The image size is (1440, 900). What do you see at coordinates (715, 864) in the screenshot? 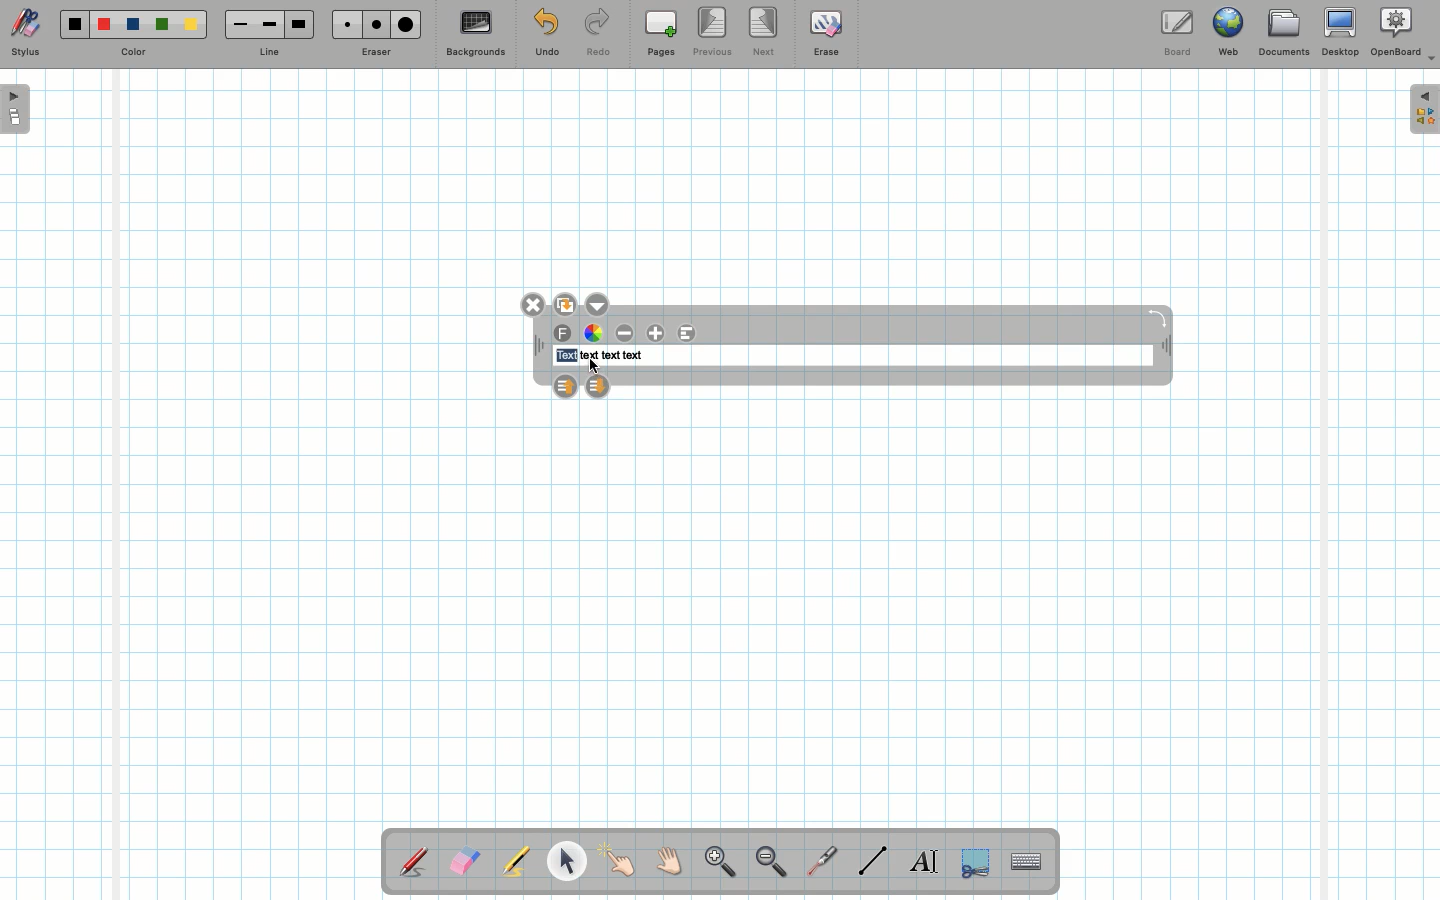
I see `Zoom in` at bounding box center [715, 864].